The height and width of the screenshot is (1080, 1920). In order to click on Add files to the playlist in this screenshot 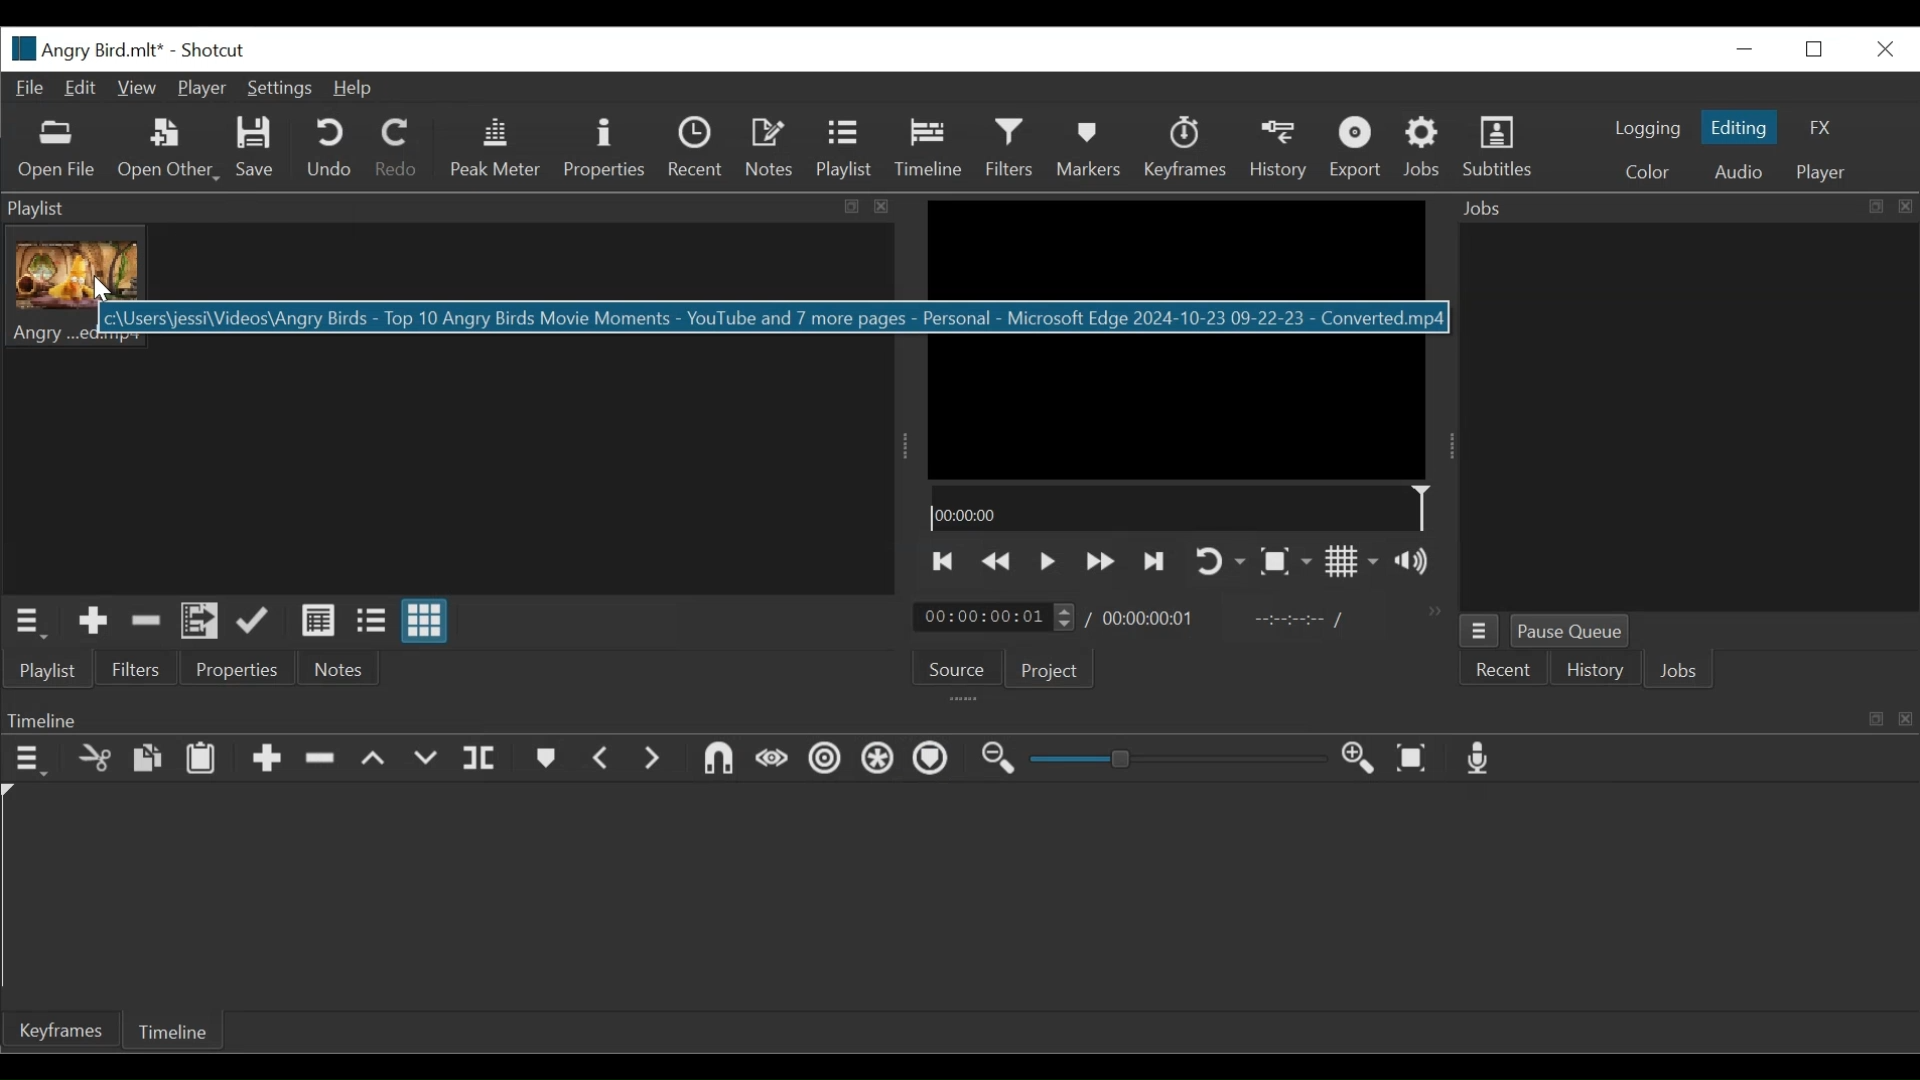, I will do `click(201, 624)`.